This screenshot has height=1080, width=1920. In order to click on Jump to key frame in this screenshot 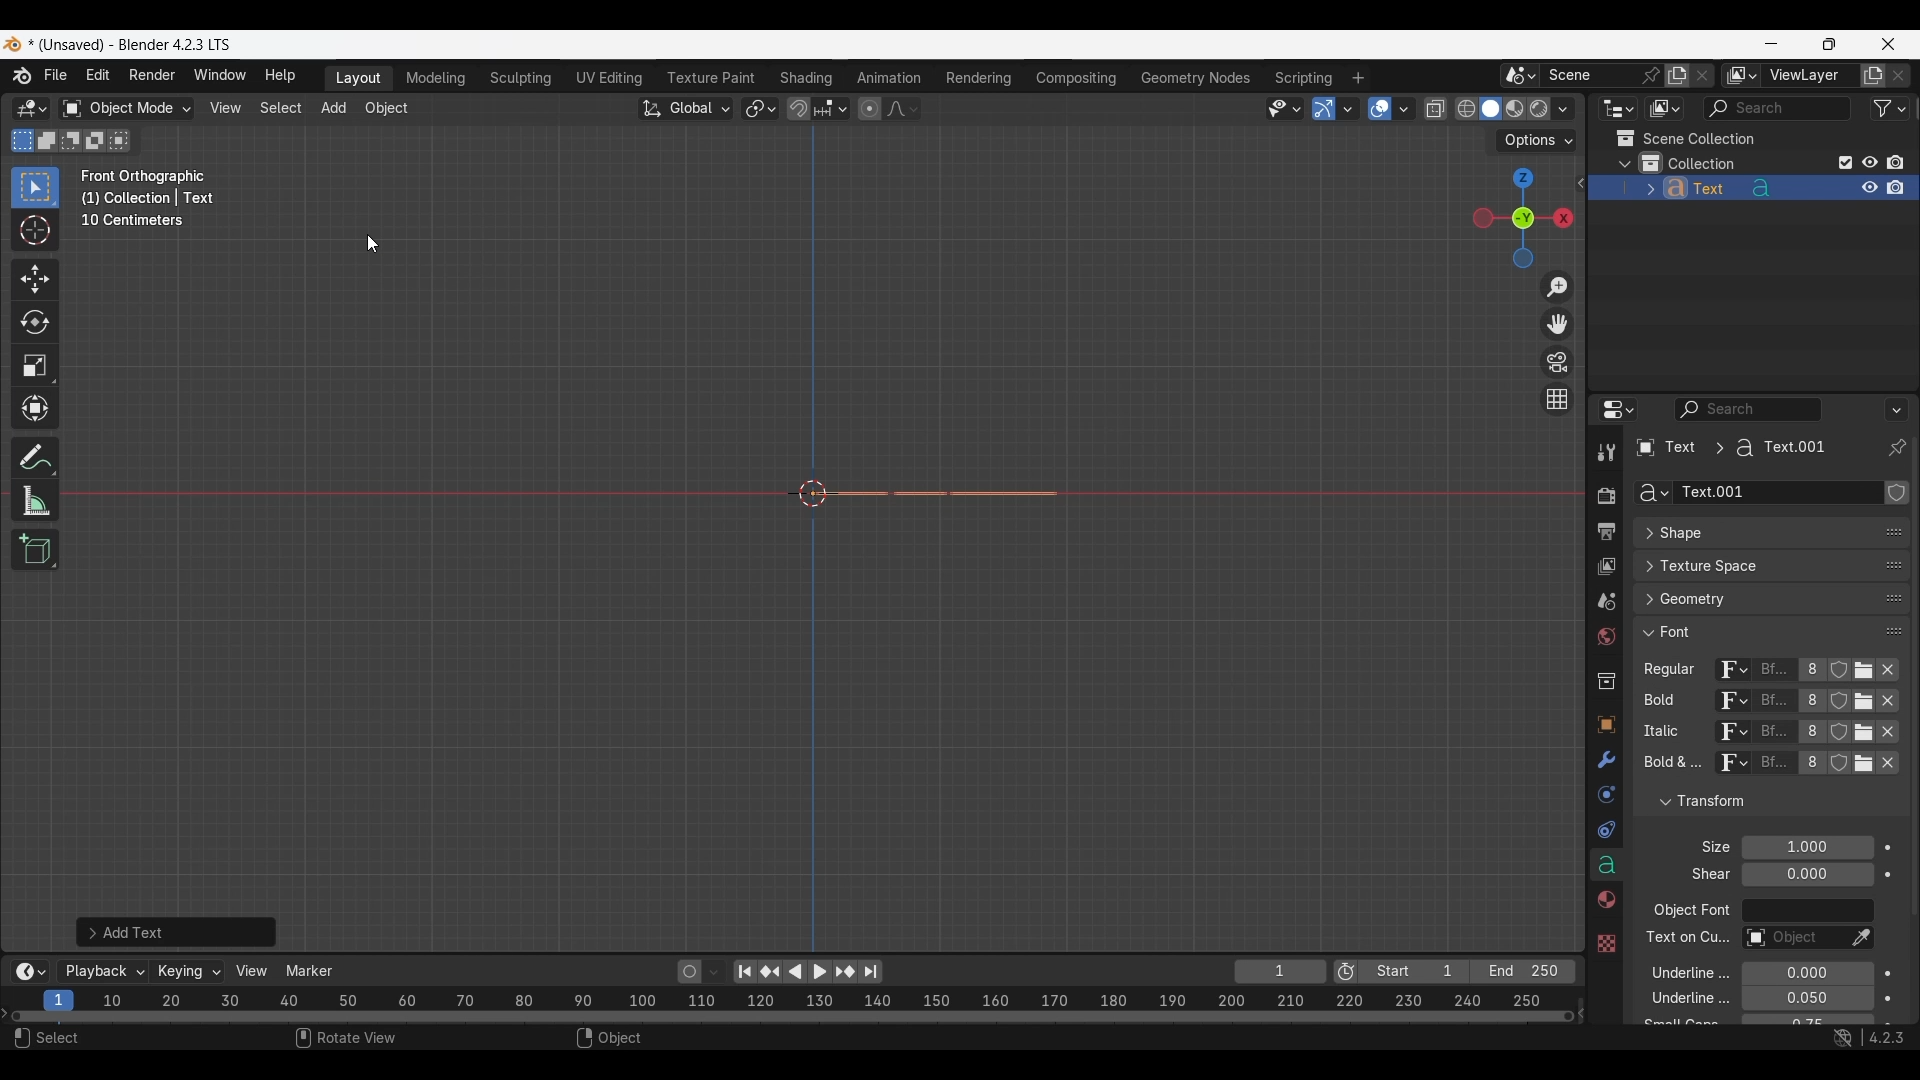, I will do `click(845, 972)`.